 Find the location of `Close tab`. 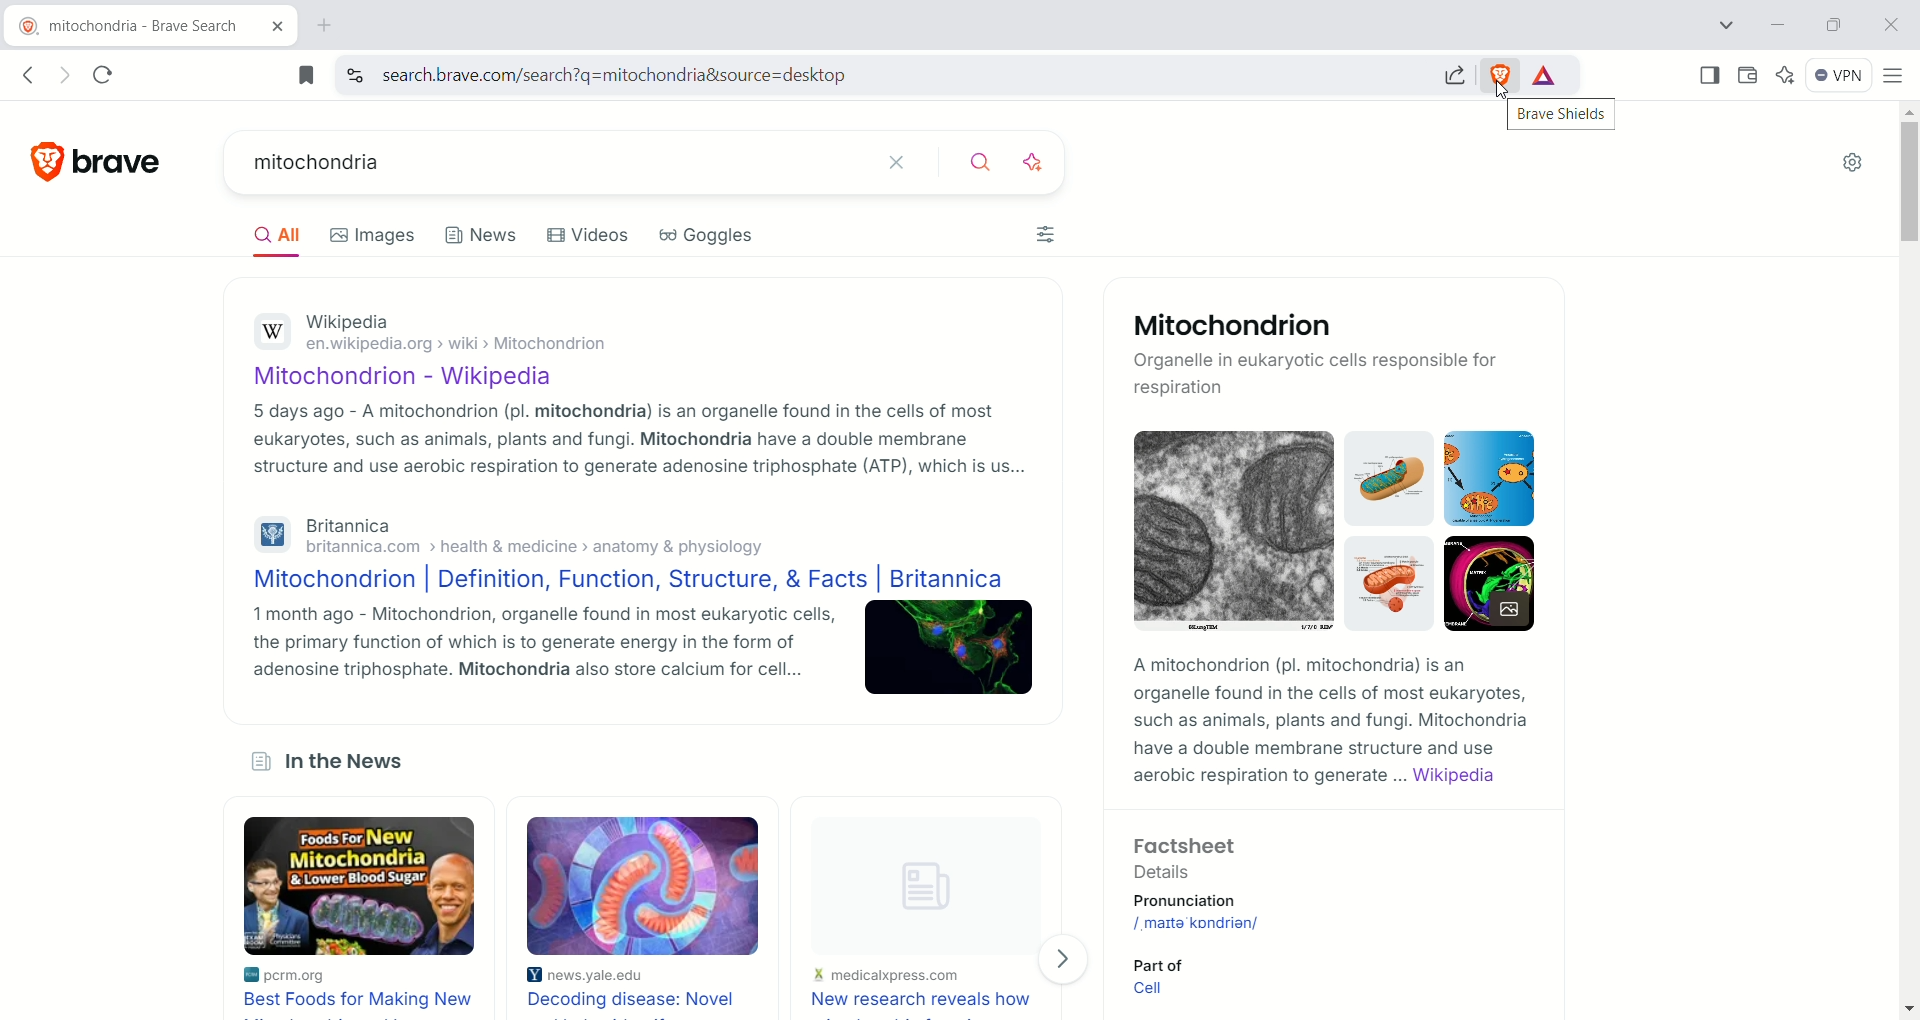

Close tab is located at coordinates (279, 27).